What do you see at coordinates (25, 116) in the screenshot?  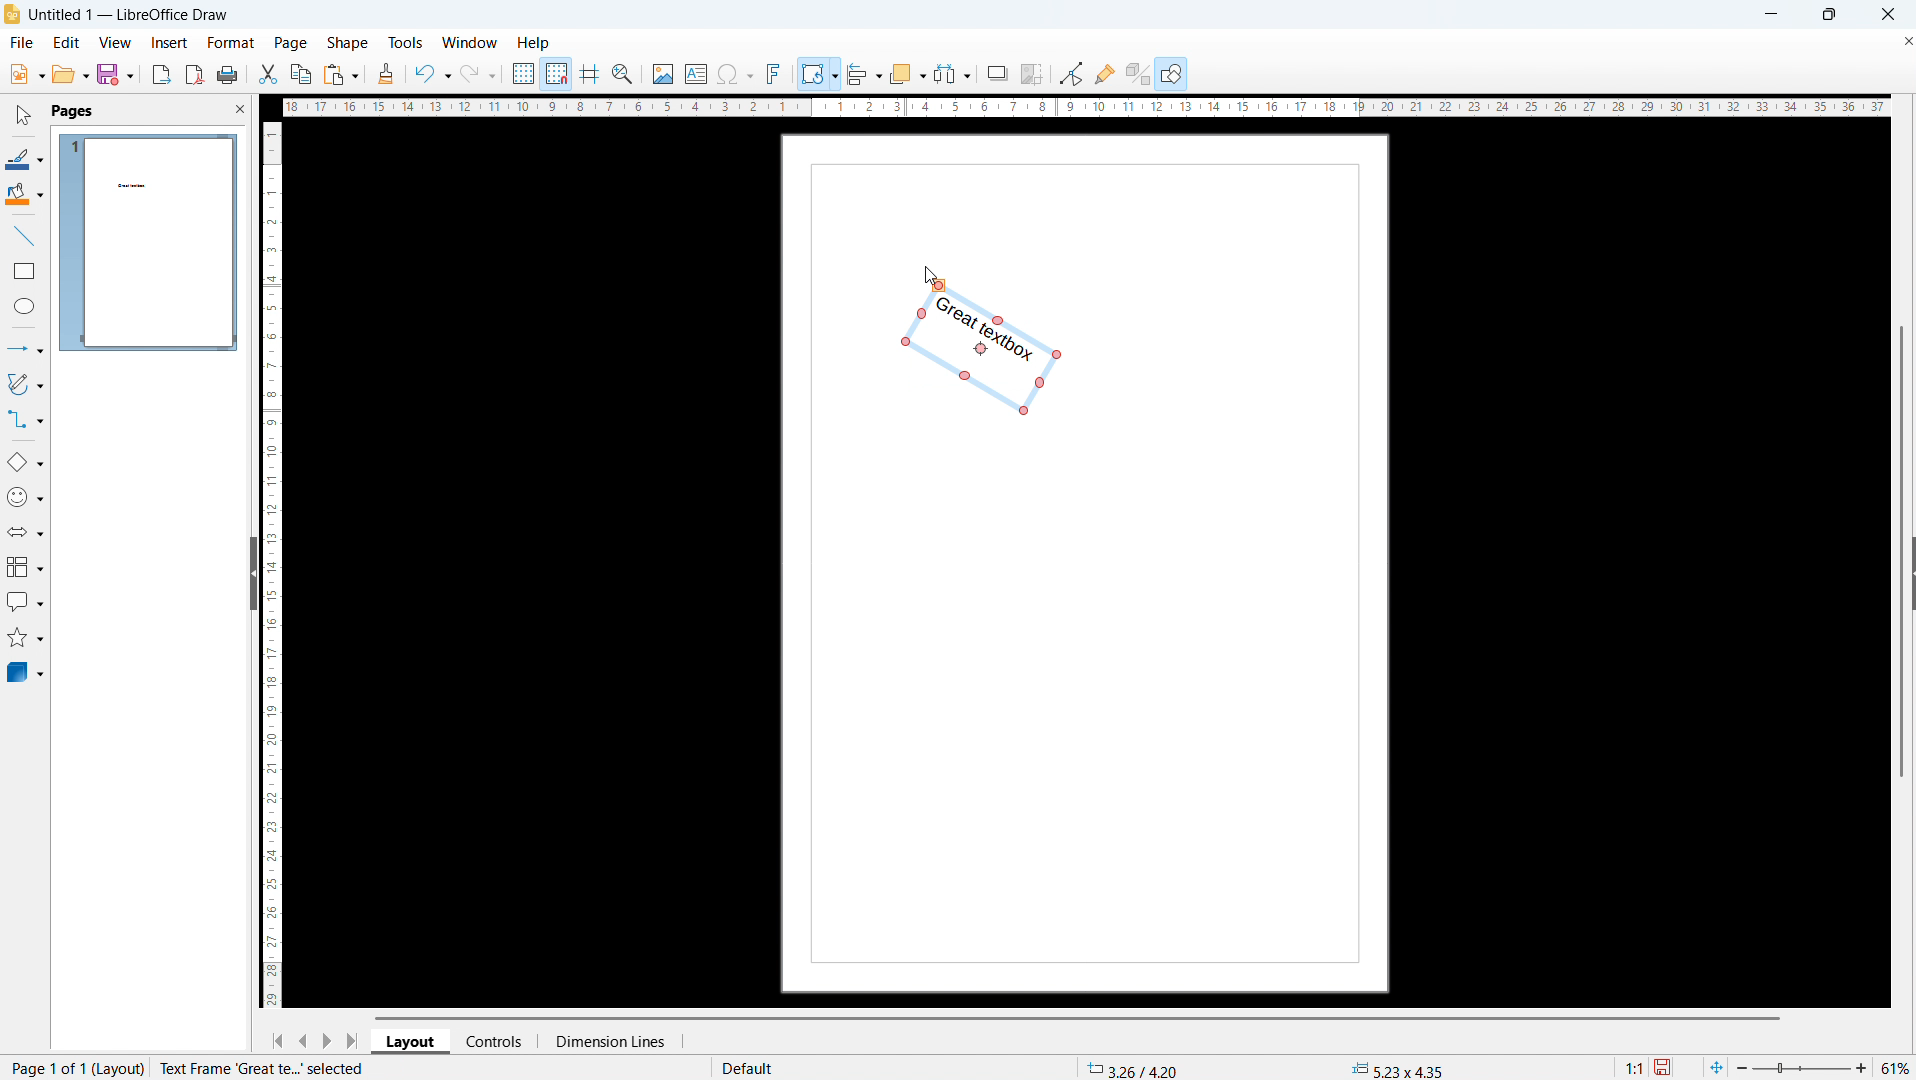 I see `select` at bounding box center [25, 116].